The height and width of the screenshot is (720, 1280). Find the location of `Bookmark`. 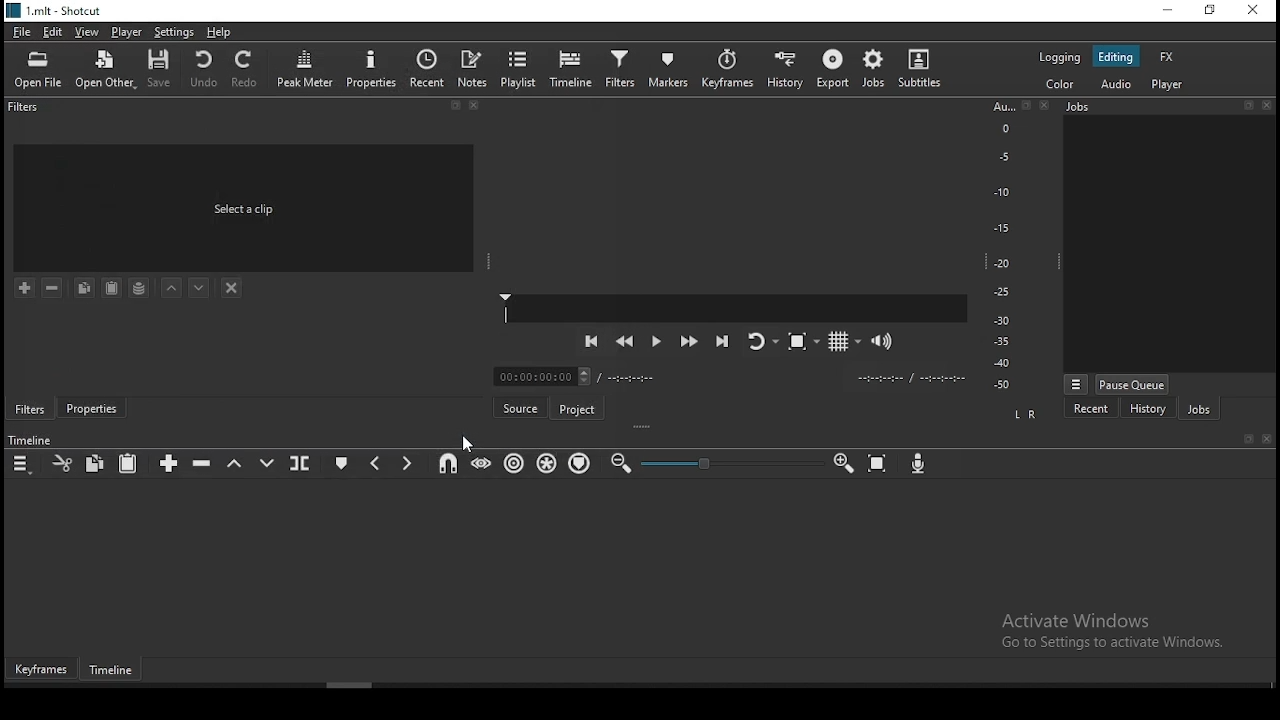

Bookmark is located at coordinates (1247, 104).